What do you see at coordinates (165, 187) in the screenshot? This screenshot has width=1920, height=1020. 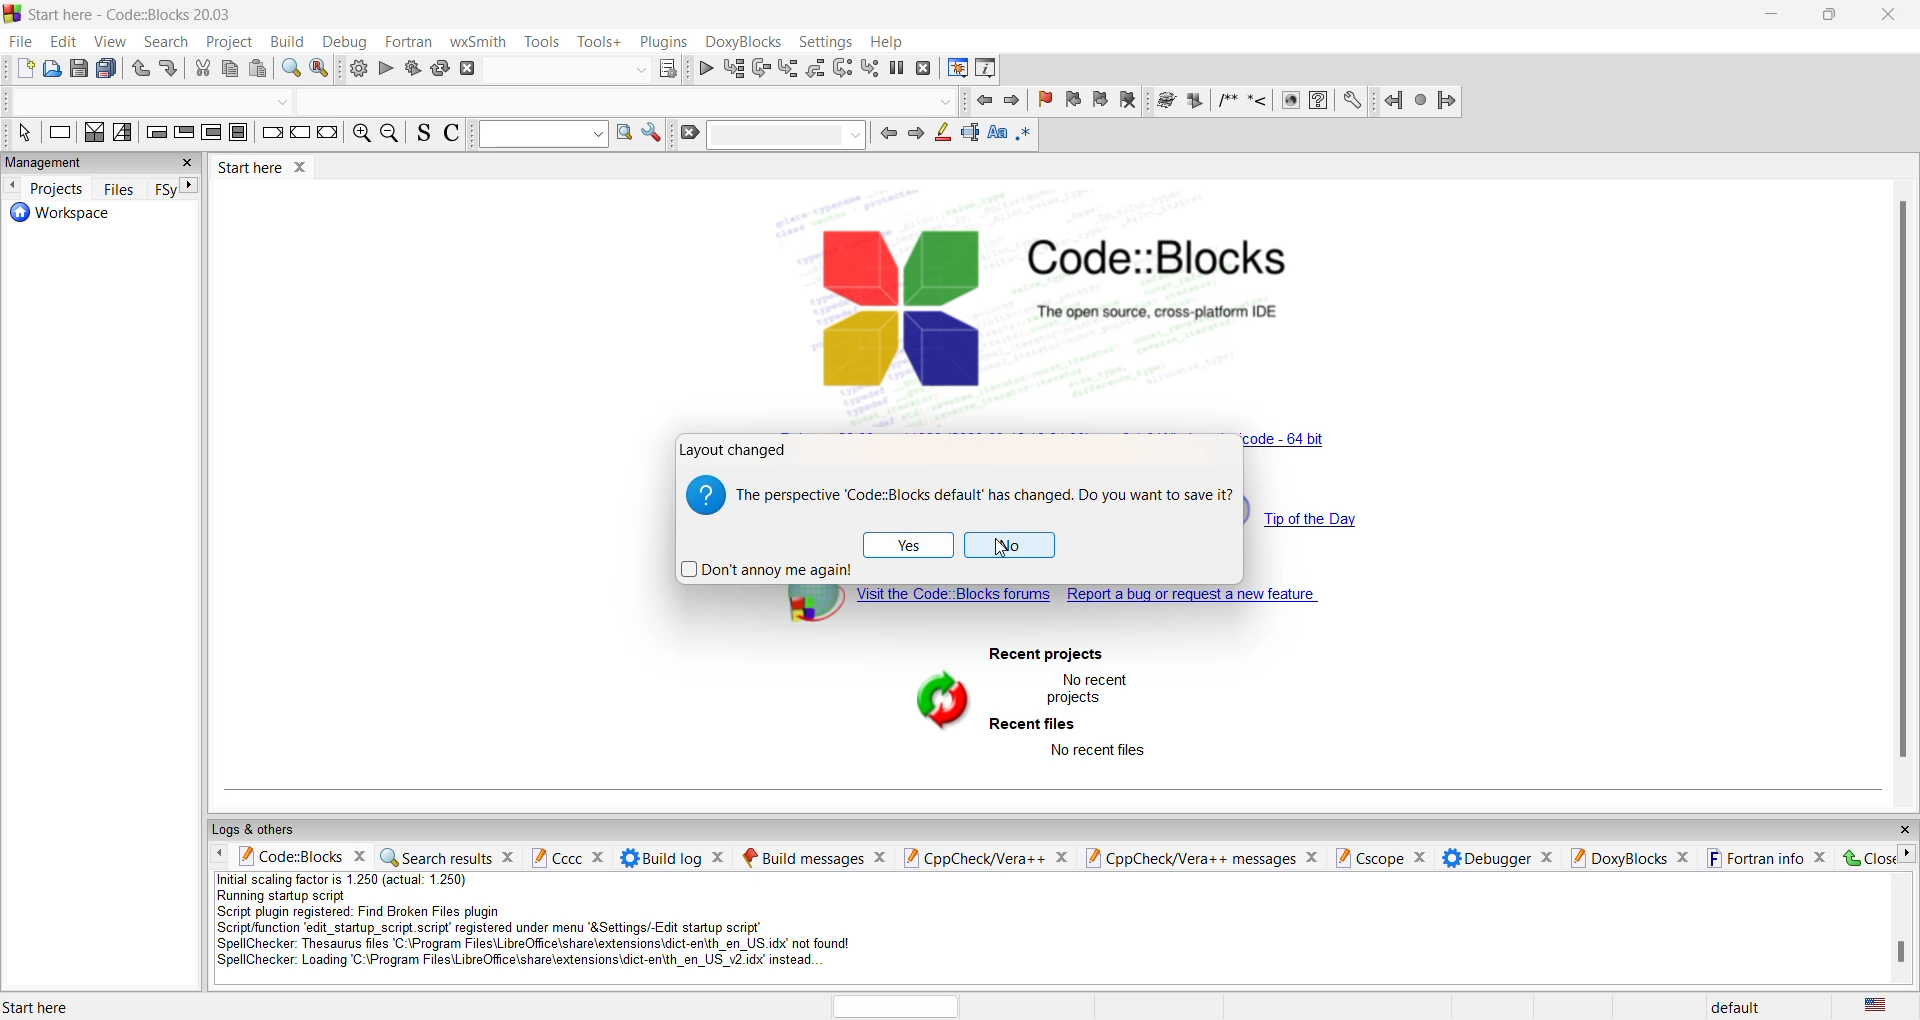 I see `sync` at bounding box center [165, 187].